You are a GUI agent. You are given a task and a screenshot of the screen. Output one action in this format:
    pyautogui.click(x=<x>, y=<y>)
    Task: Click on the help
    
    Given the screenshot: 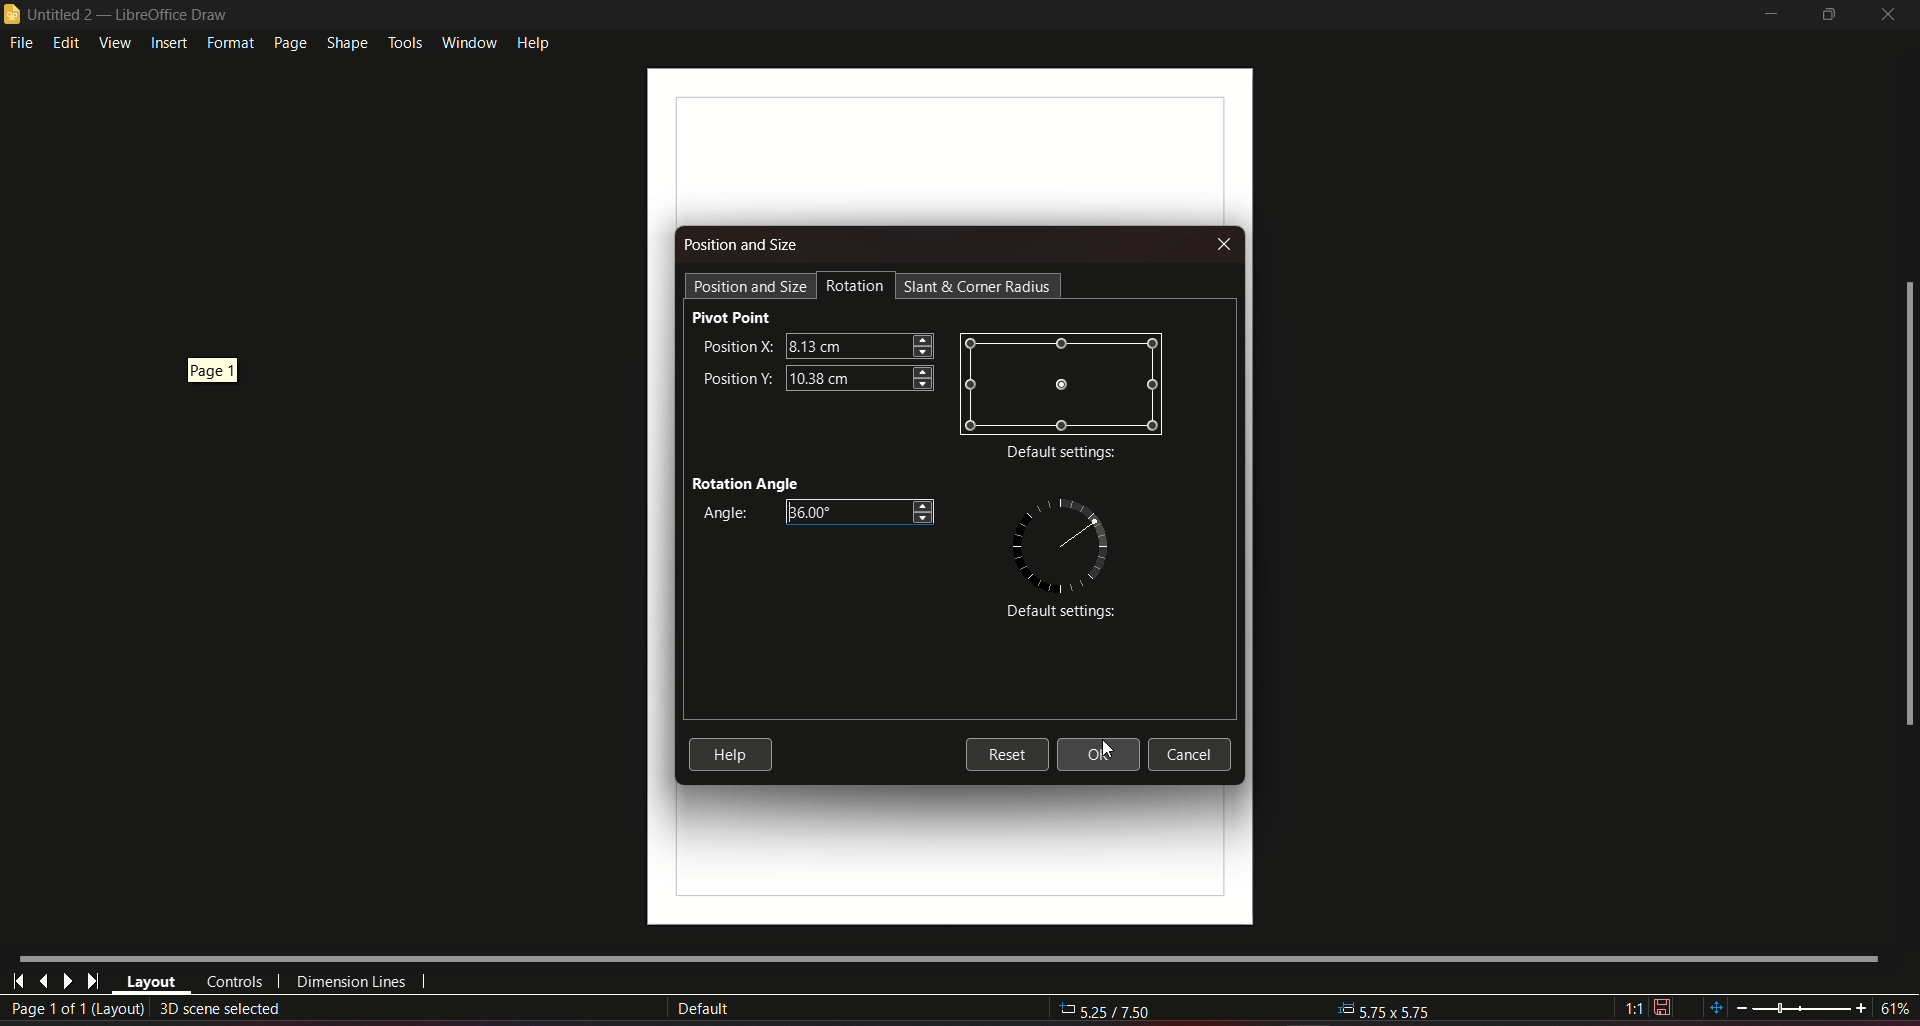 What is the action you would take?
    pyautogui.click(x=534, y=41)
    